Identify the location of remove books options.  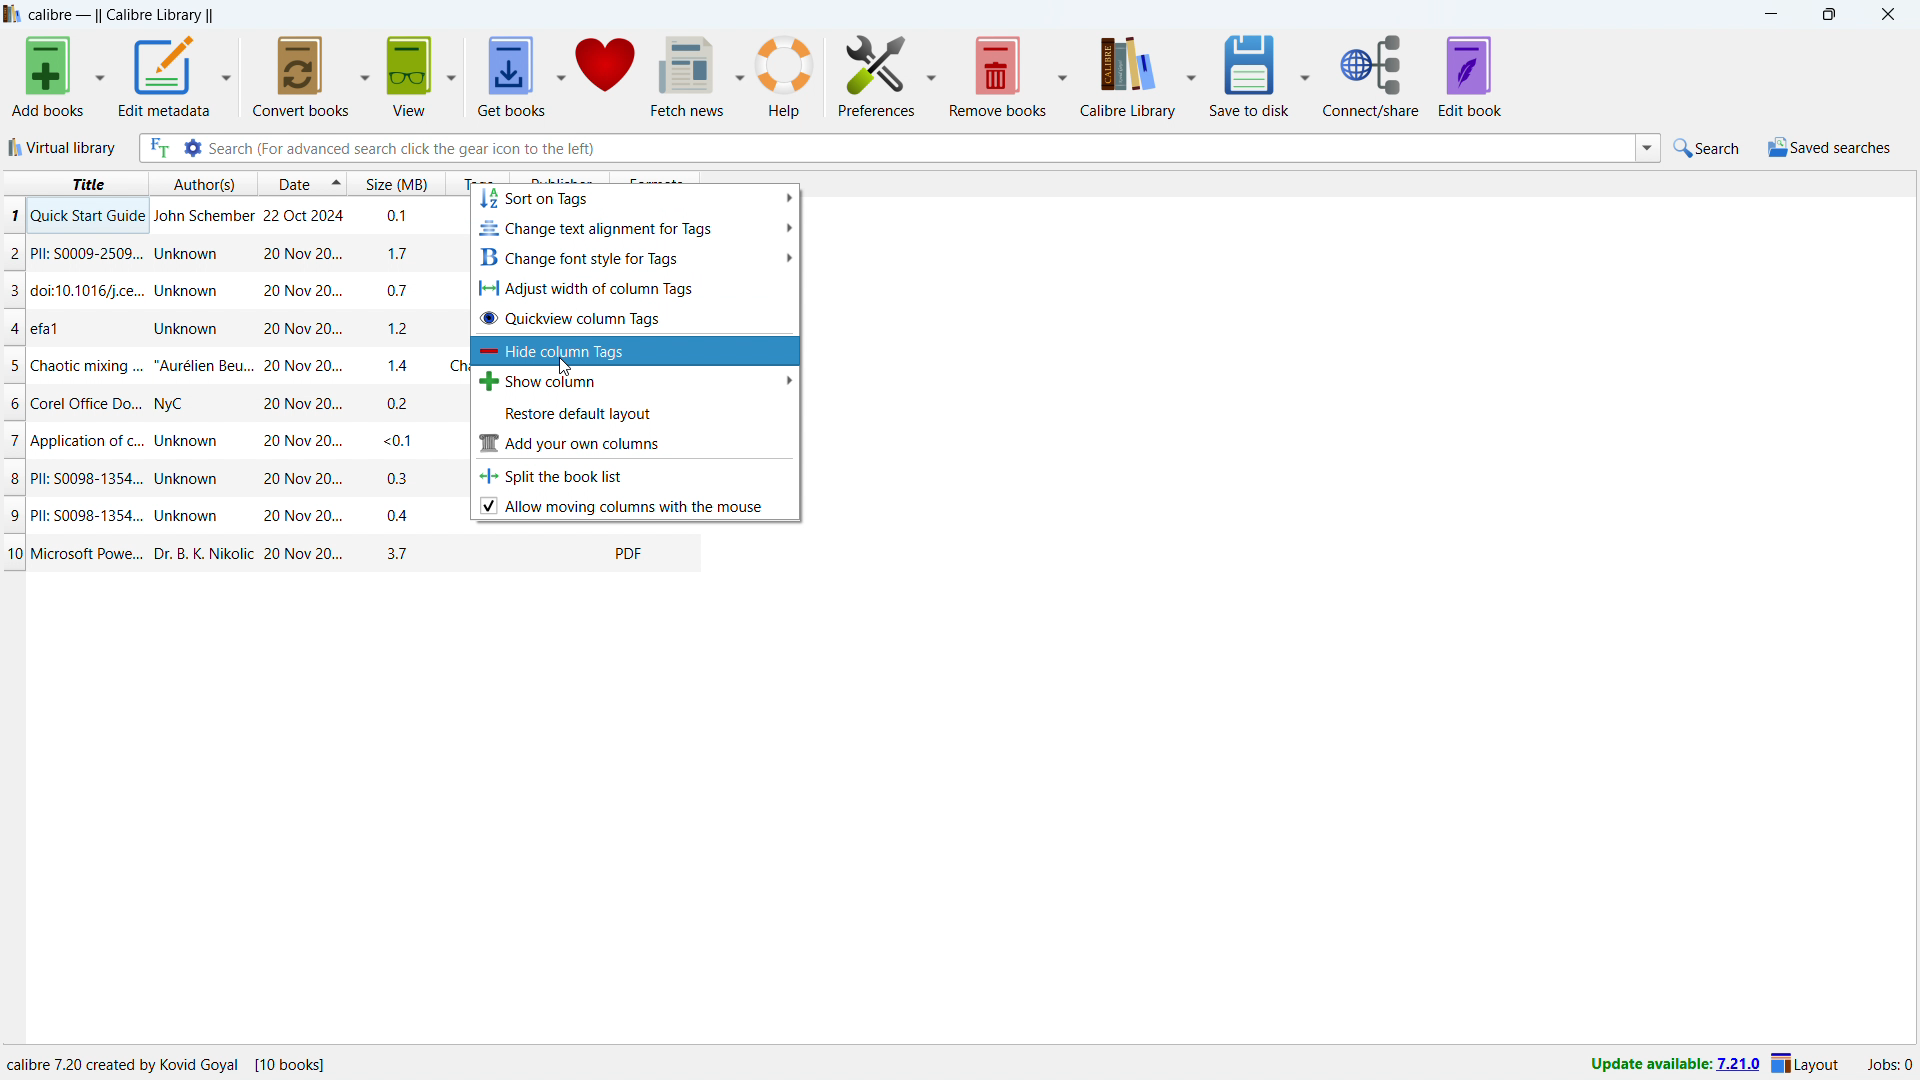
(1064, 77).